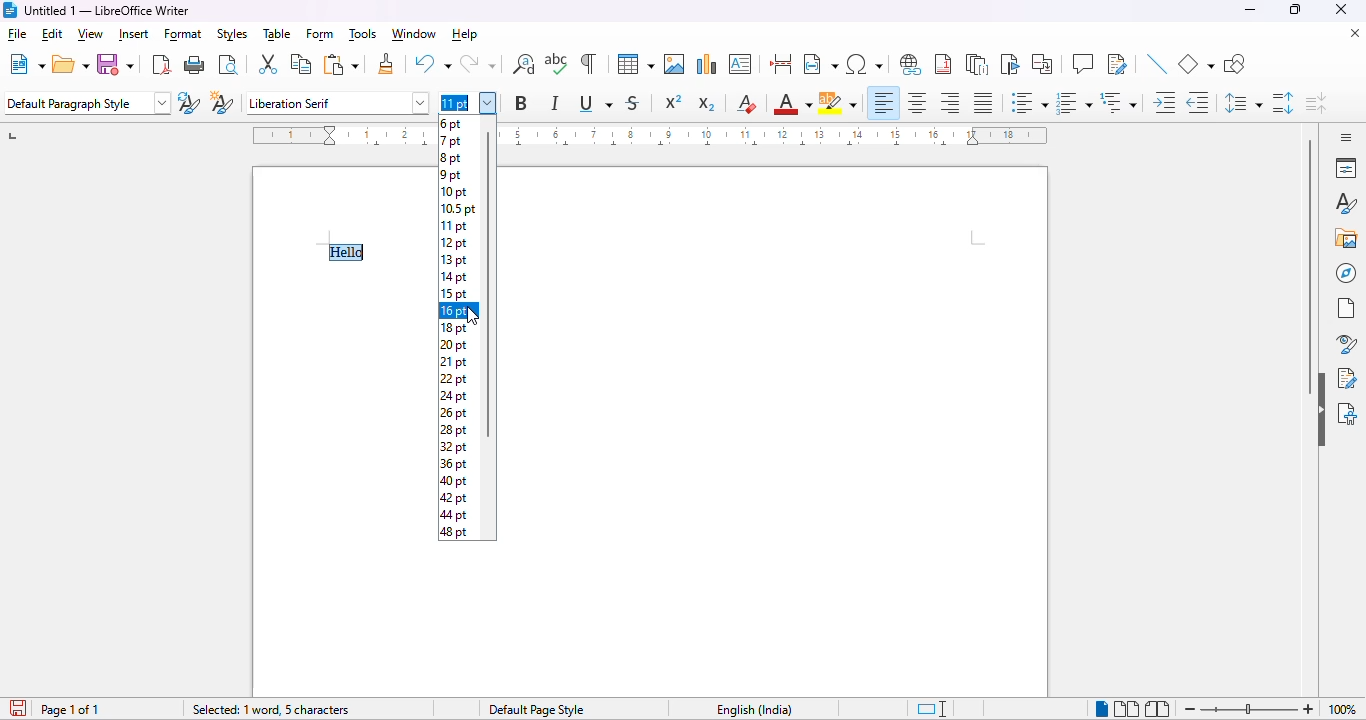  I want to click on insert footnote, so click(943, 65).